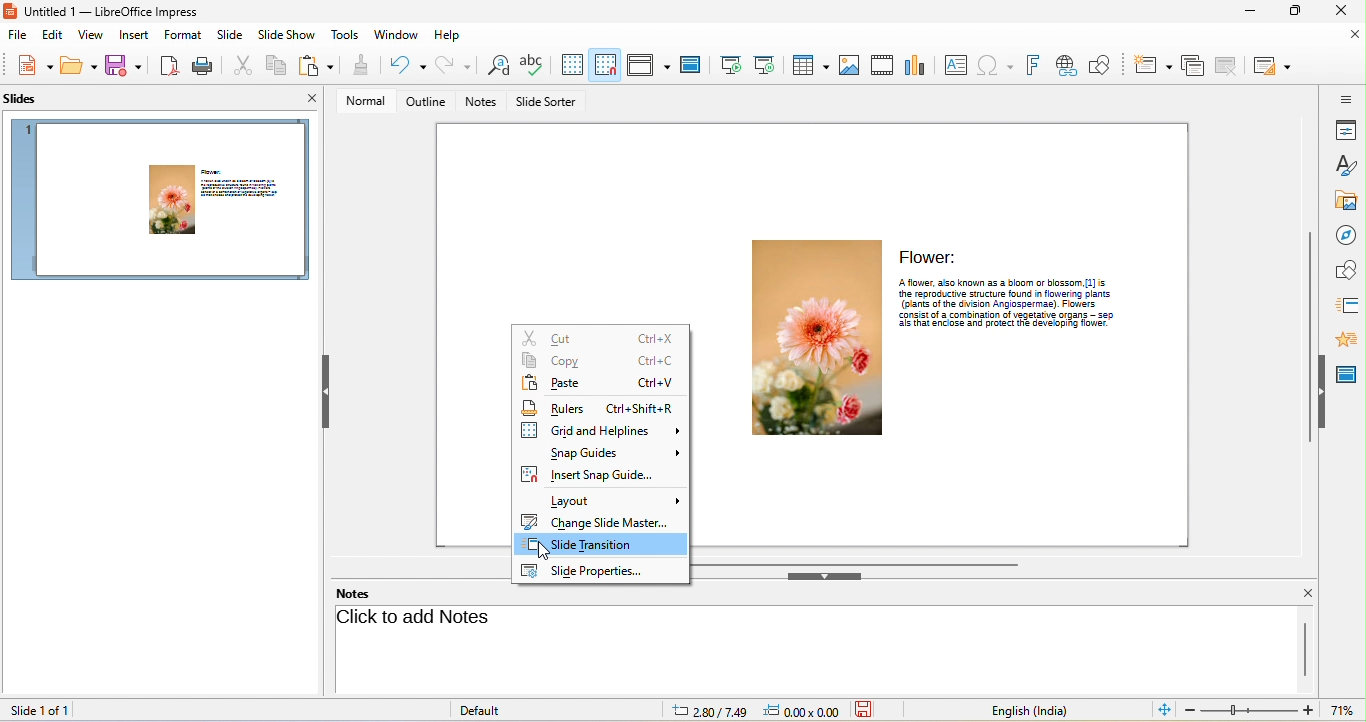 The image size is (1366, 722). I want to click on start from current slide, so click(767, 65).